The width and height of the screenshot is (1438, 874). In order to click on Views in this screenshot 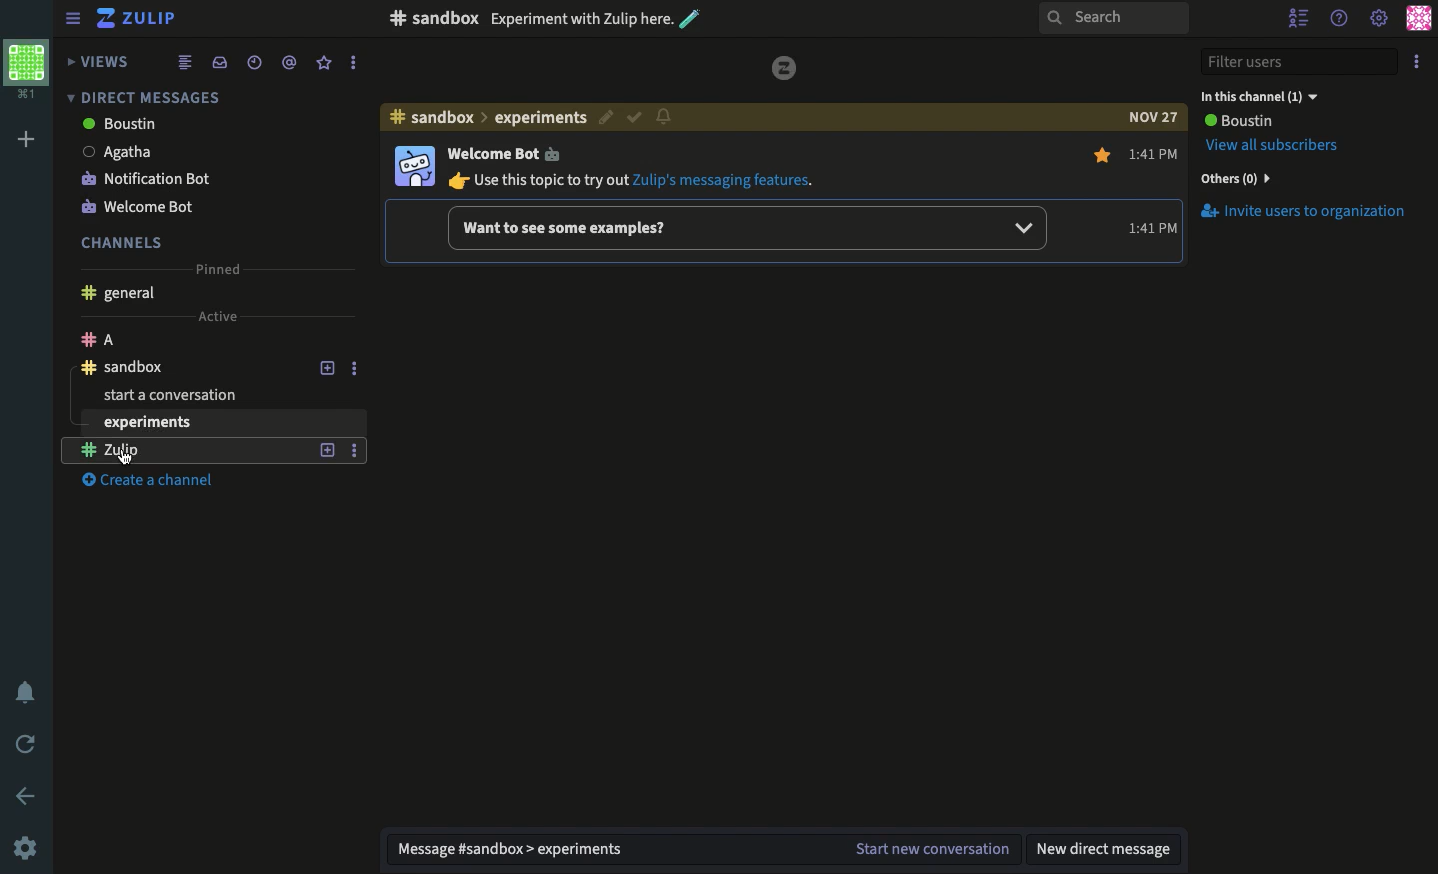, I will do `click(101, 61)`.